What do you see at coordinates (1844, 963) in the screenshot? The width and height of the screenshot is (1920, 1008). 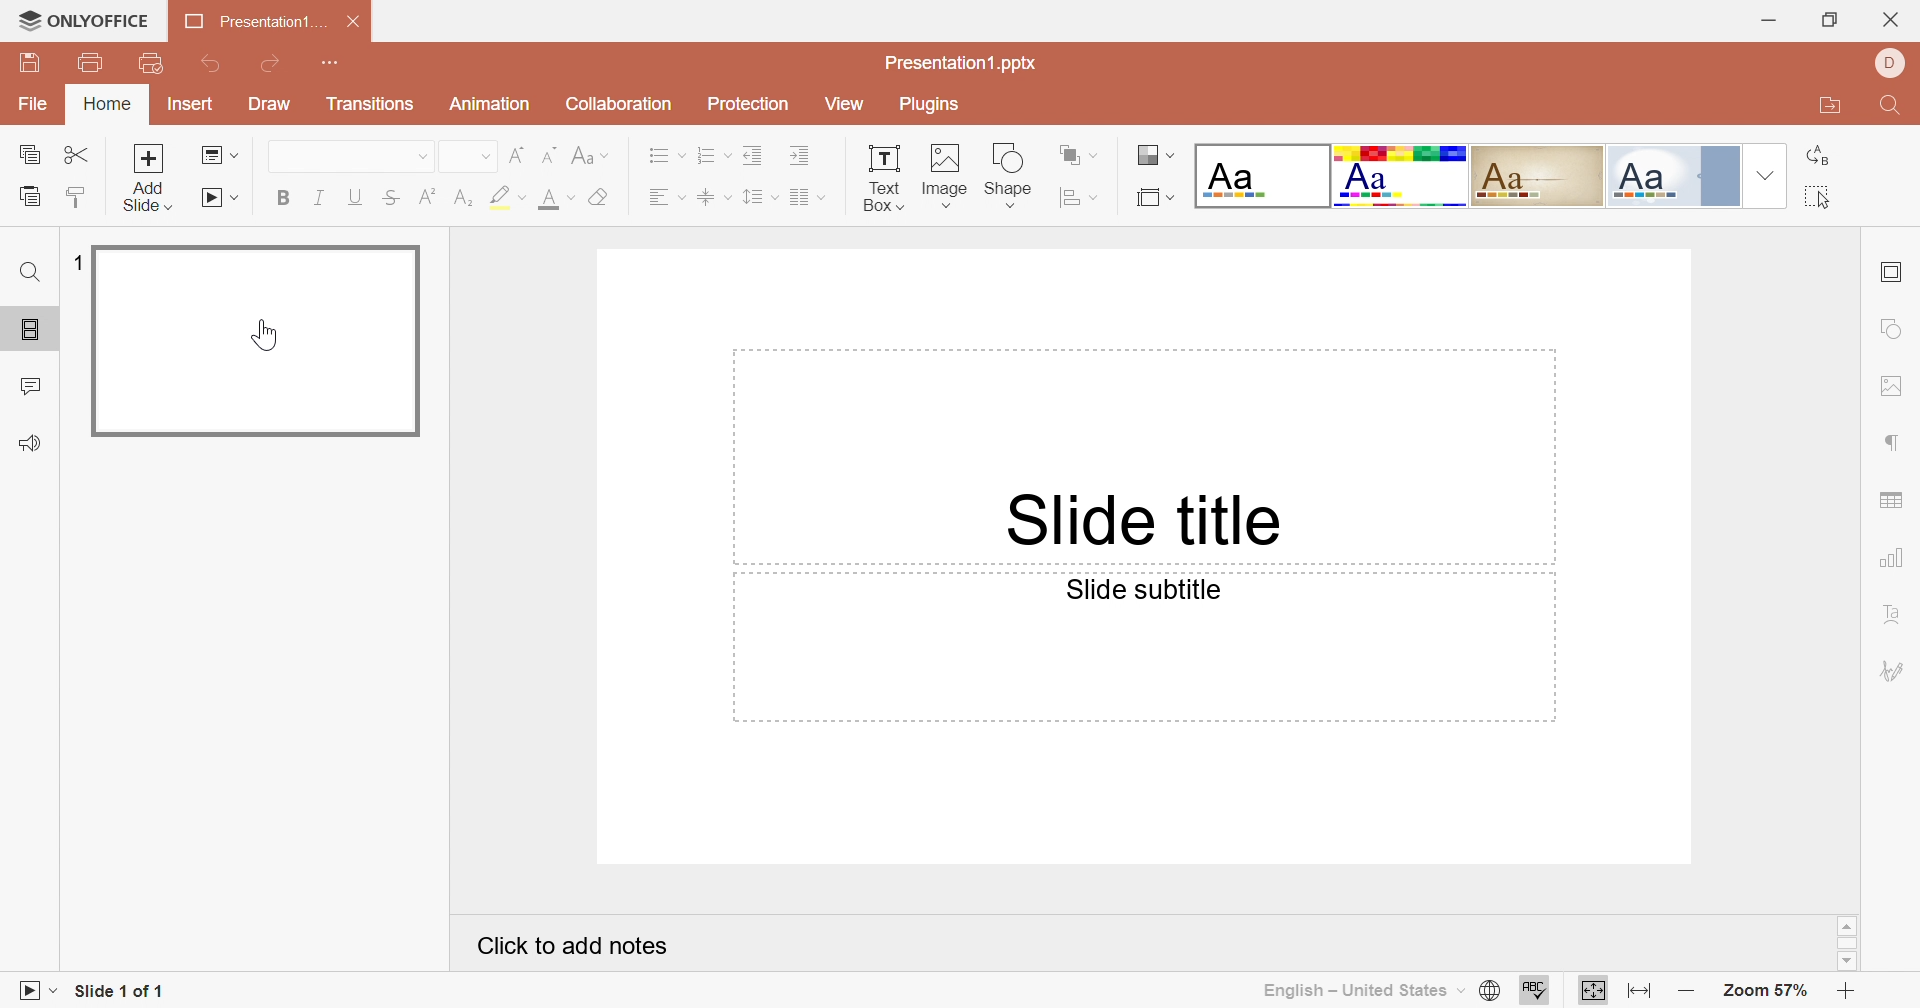 I see `Scroll Down` at bounding box center [1844, 963].